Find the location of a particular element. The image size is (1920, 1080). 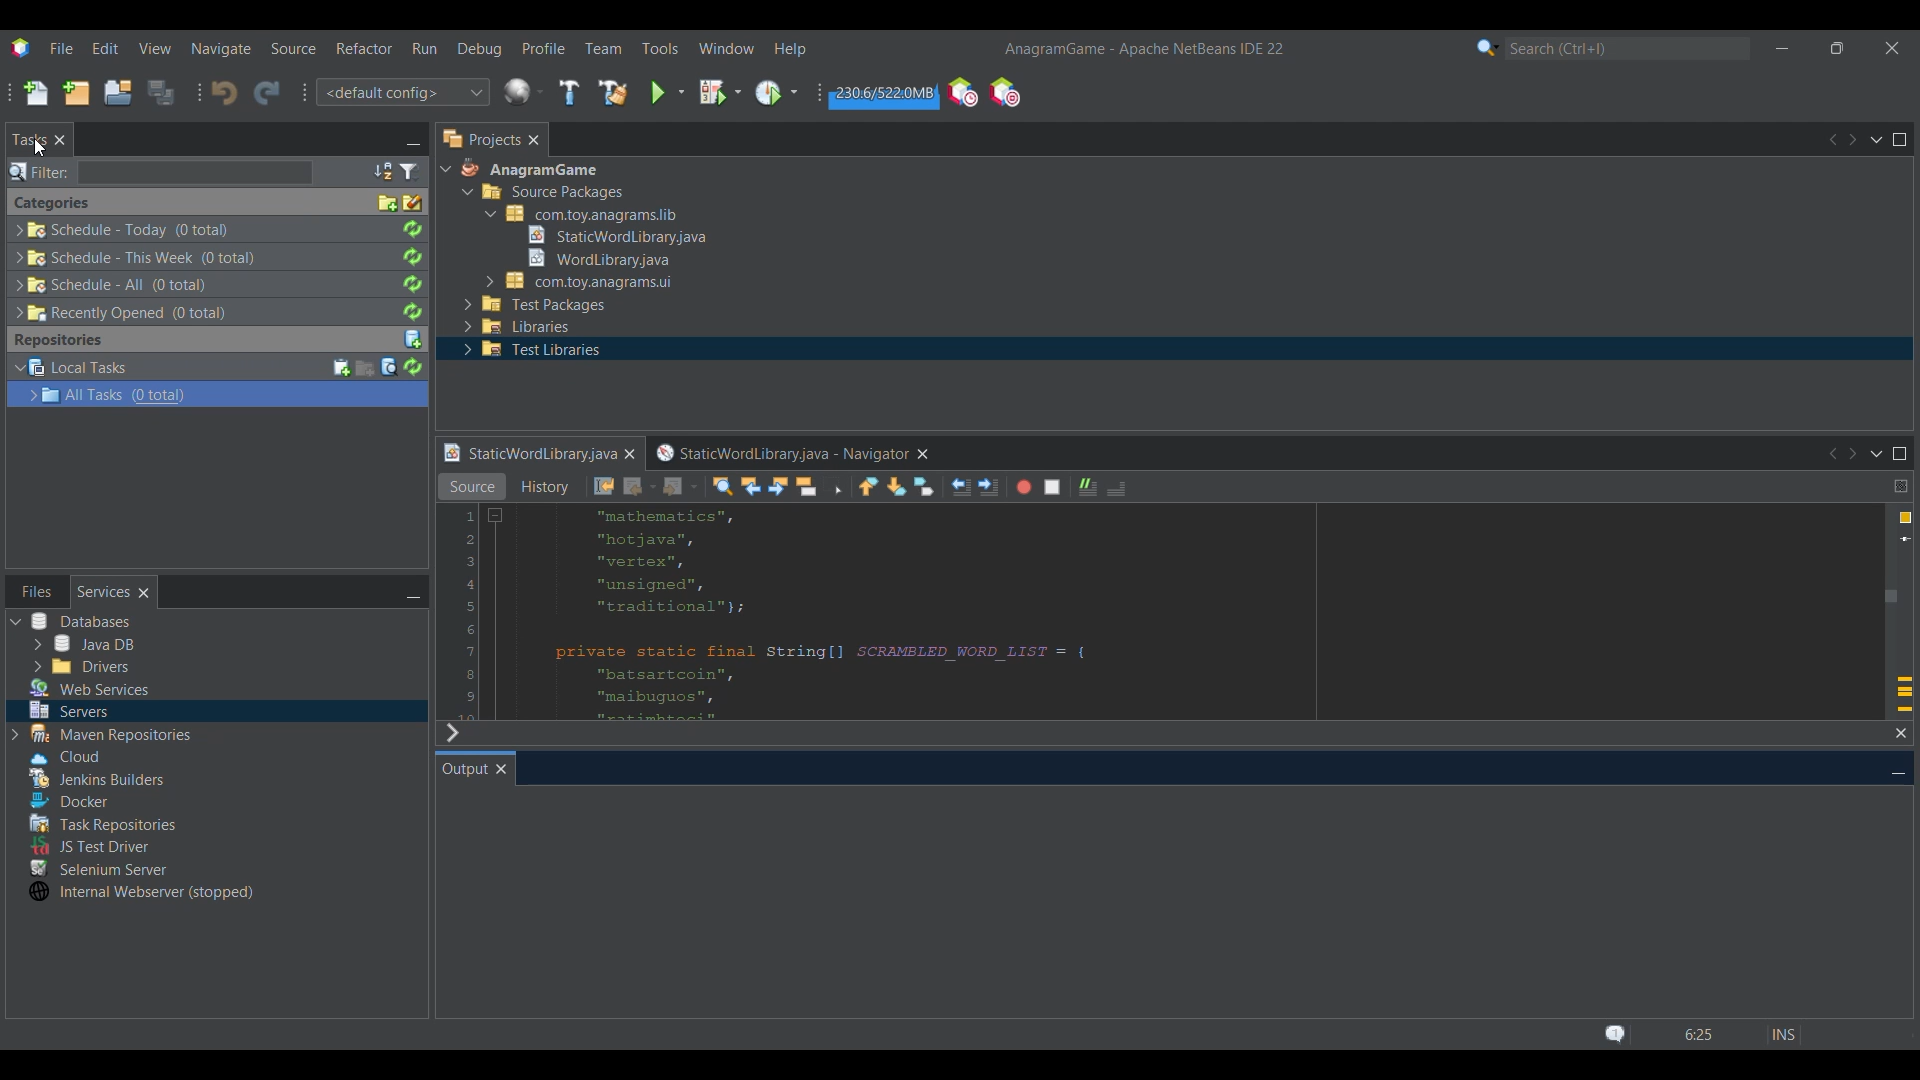

Show in a smaller tab is located at coordinates (1837, 48).